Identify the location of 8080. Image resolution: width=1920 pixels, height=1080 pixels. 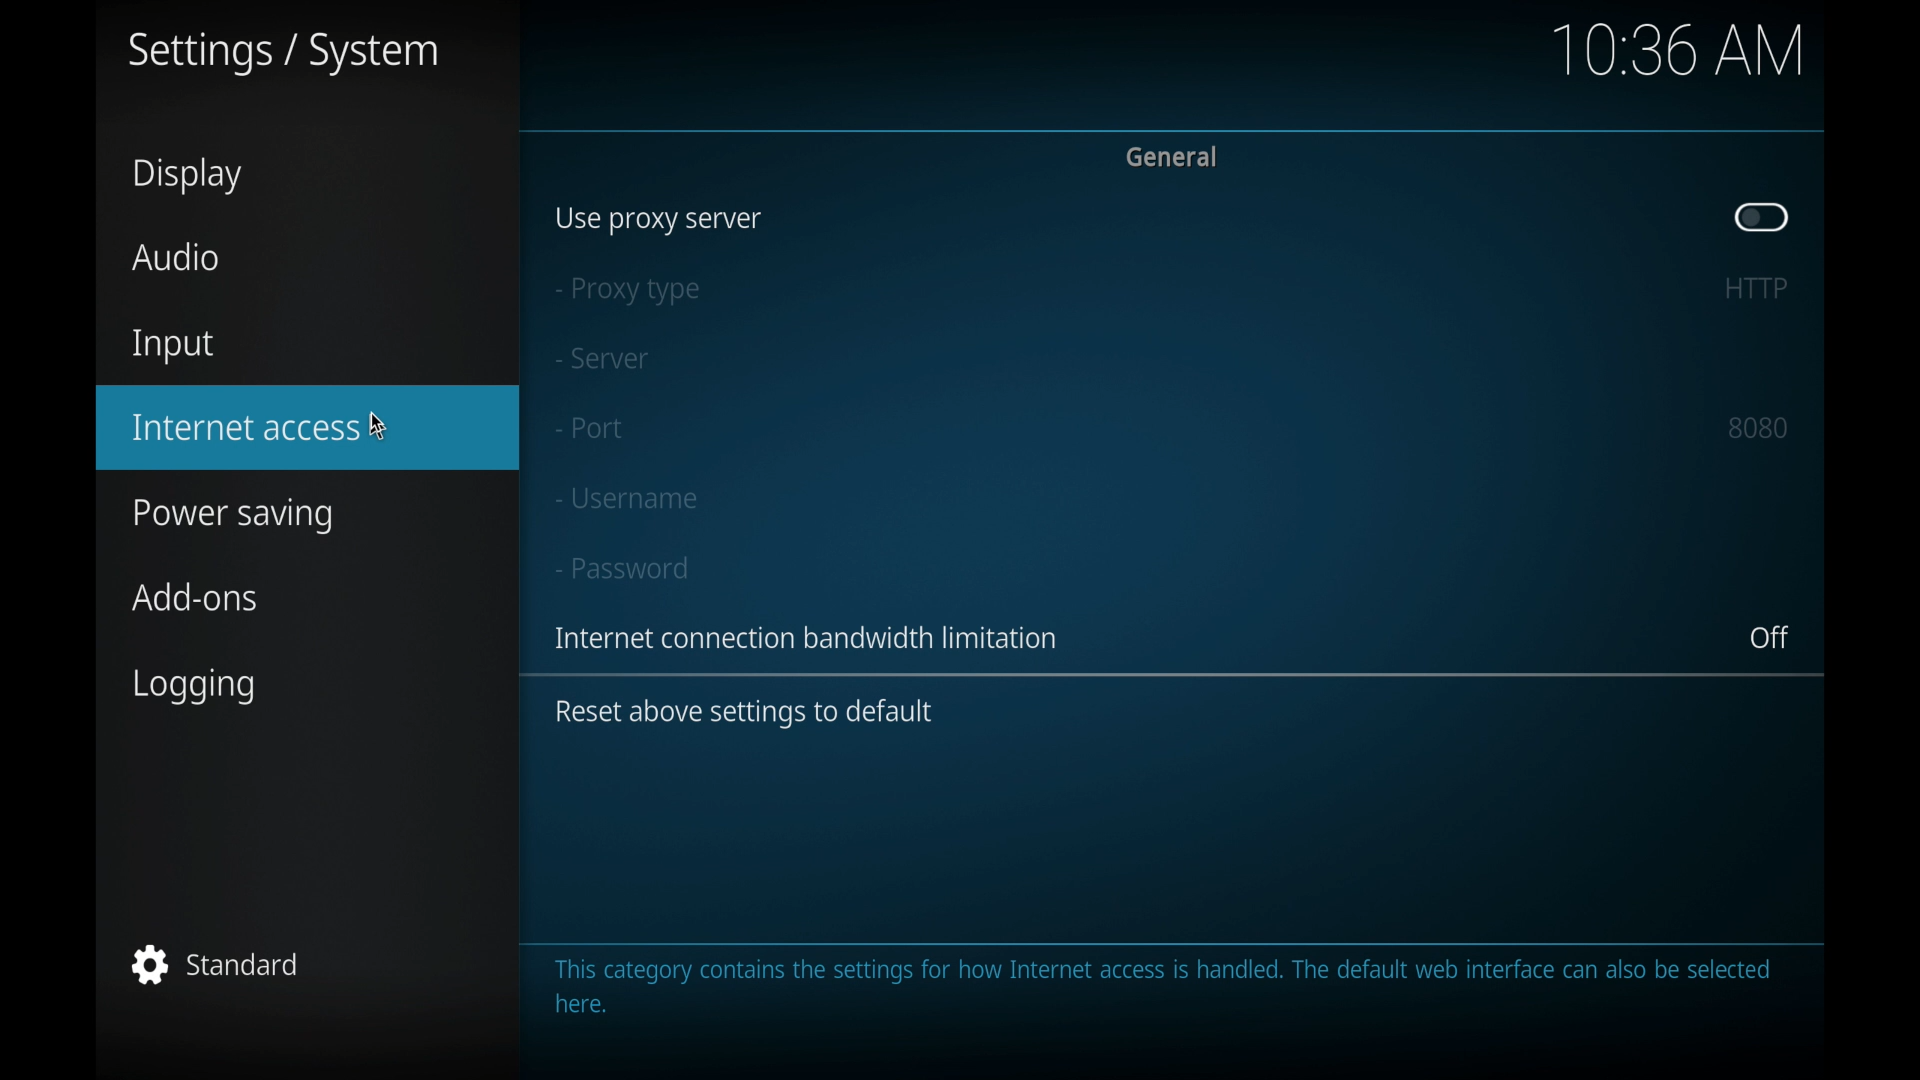
(1759, 427).